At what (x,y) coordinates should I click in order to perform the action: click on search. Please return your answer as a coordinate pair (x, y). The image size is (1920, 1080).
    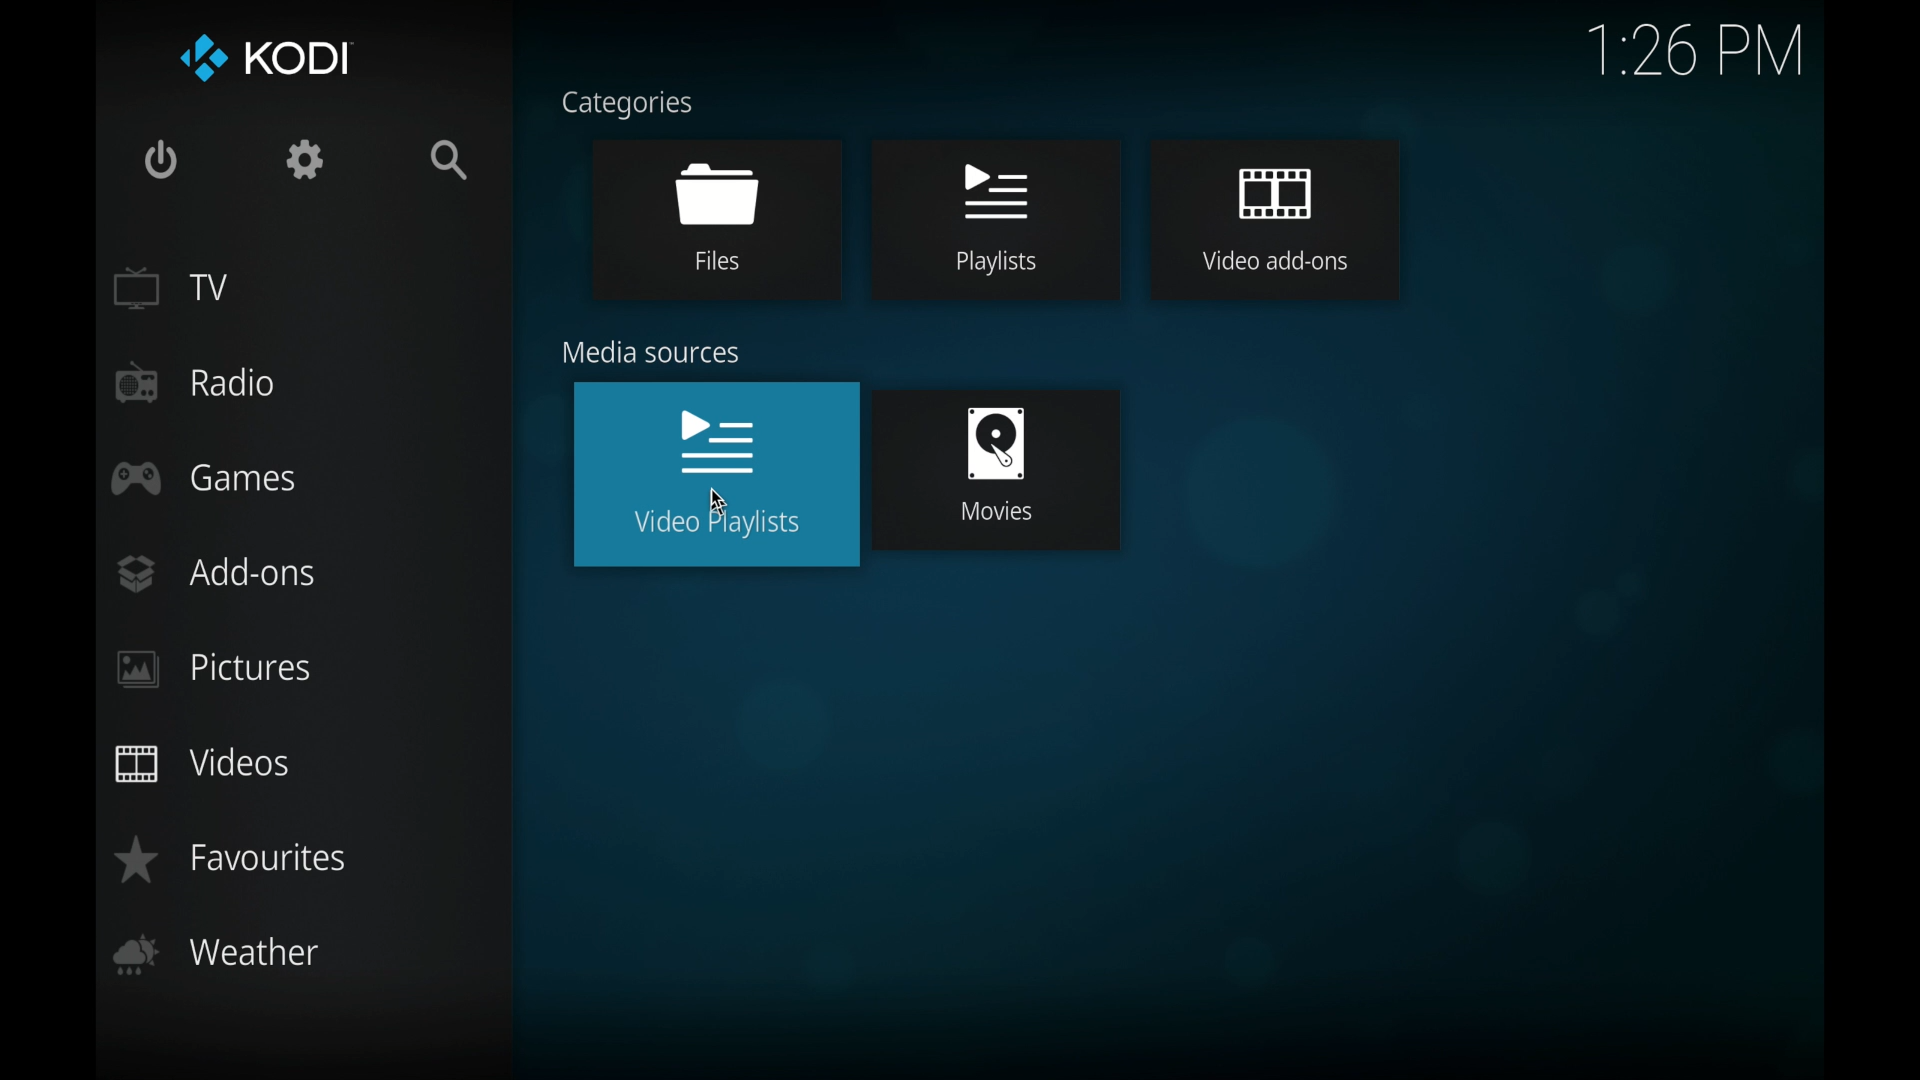
    Looking at the image, I should click on (452, 161).